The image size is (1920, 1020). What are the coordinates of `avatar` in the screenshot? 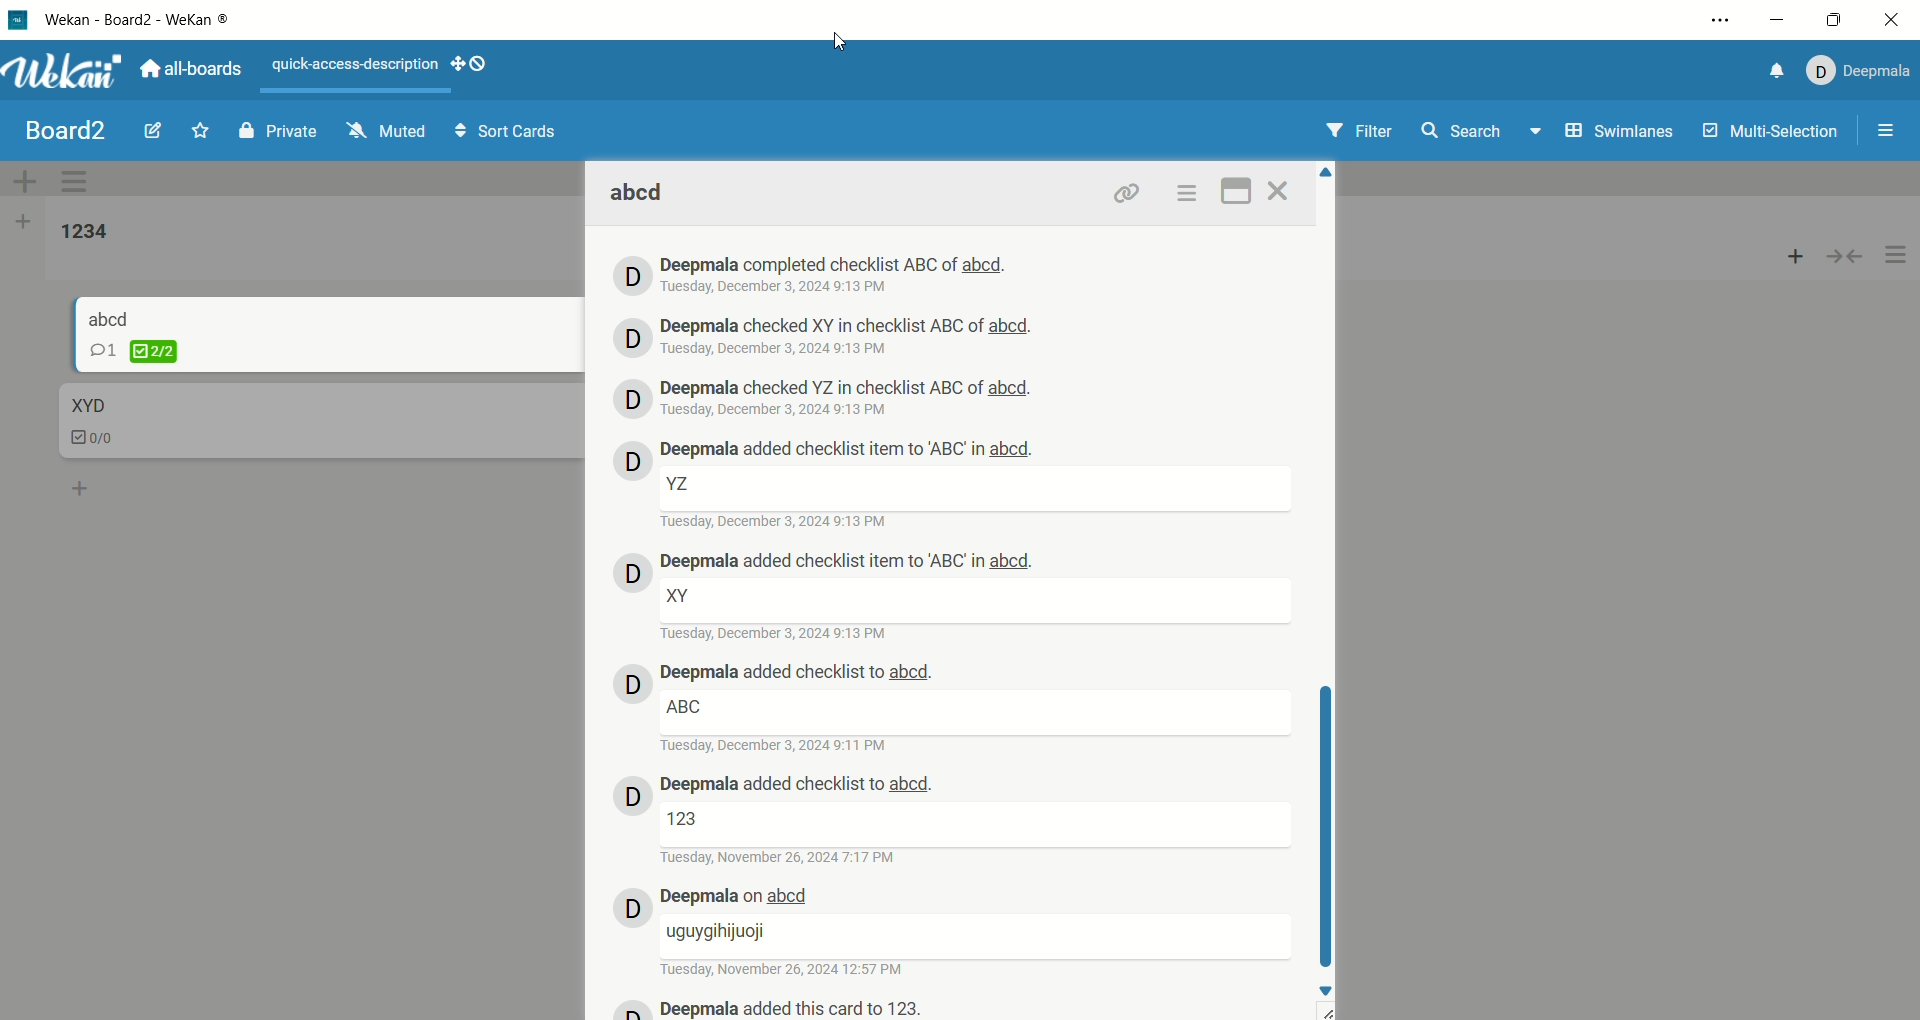 It's located at (628, 459).